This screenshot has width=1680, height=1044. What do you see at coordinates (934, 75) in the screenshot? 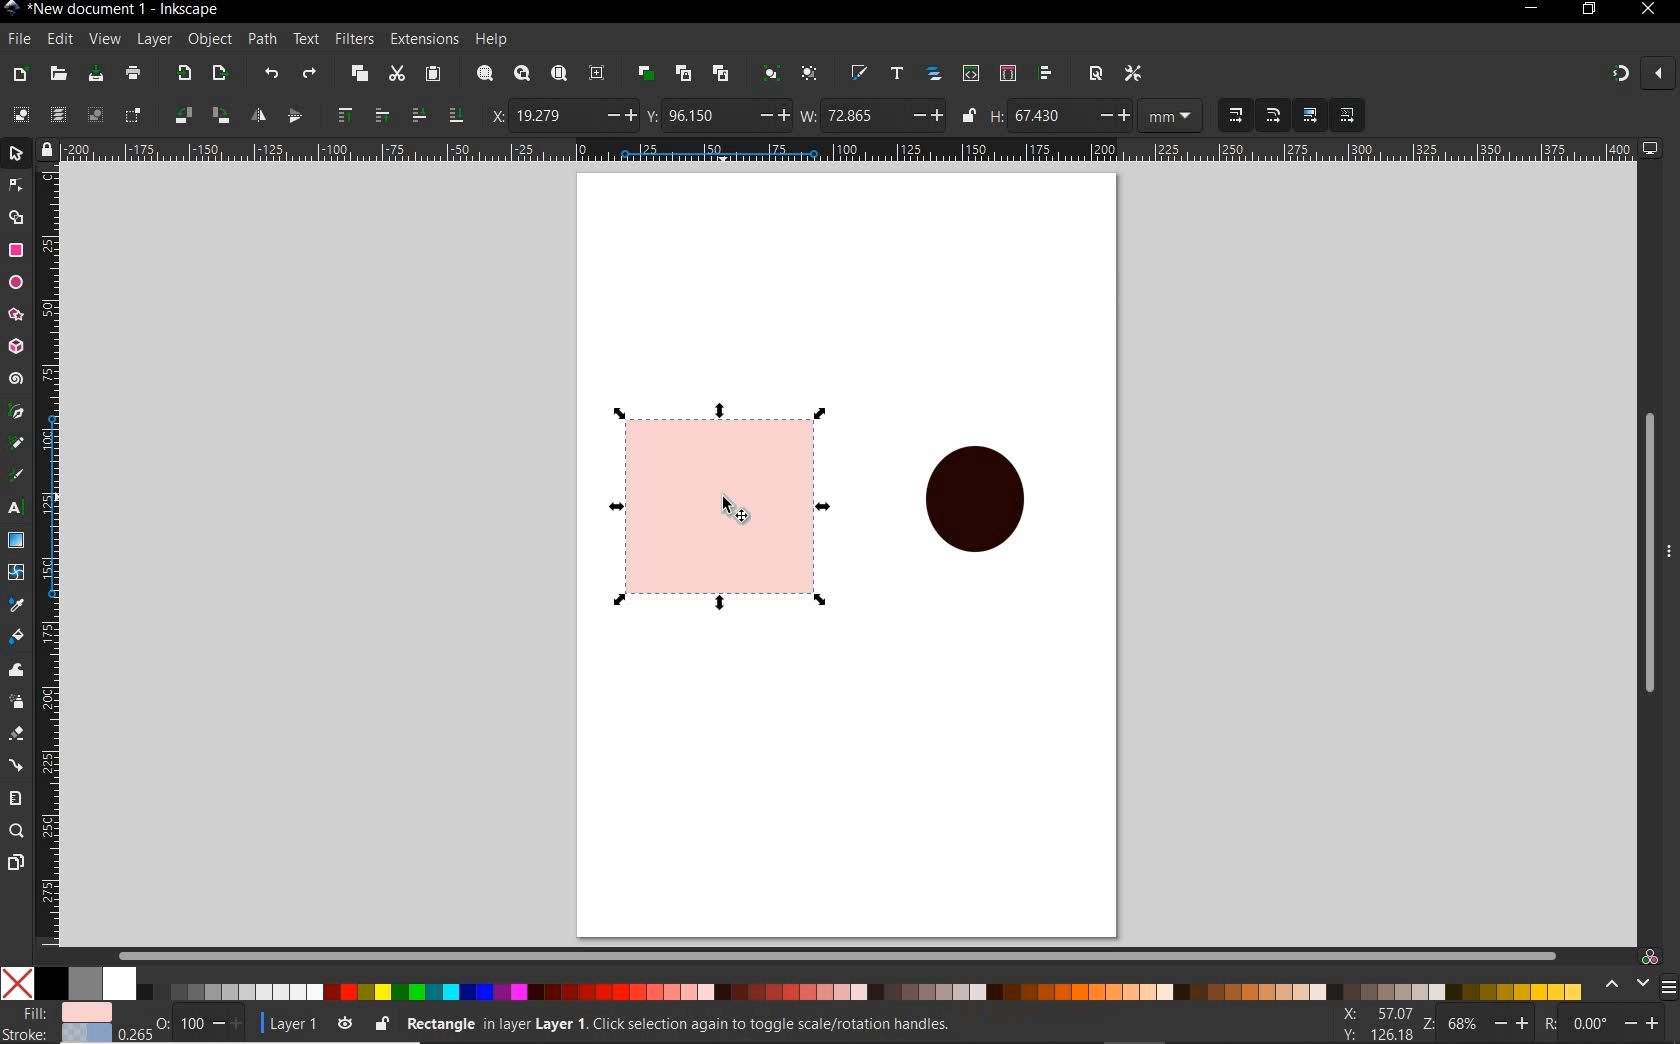
I see `open object` at bounding box center [934, 75].